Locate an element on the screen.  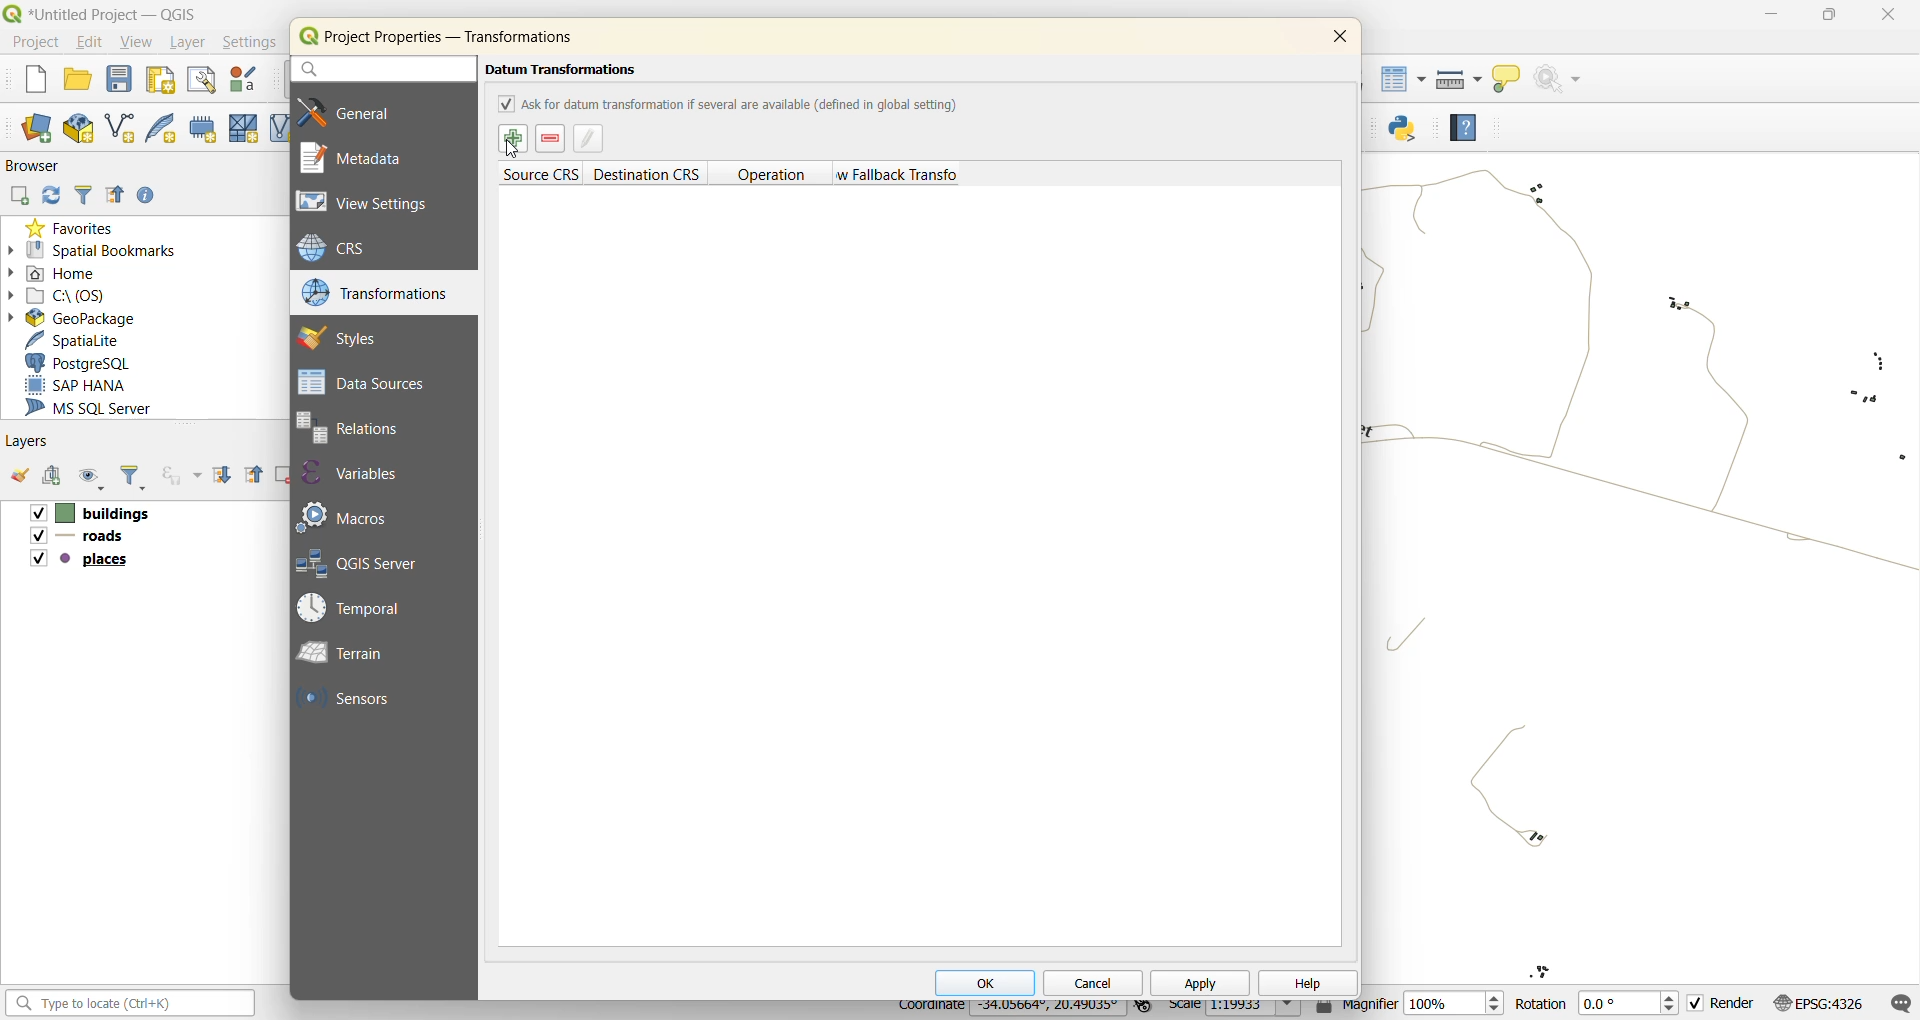
styles is located at coordinates (352, 337).